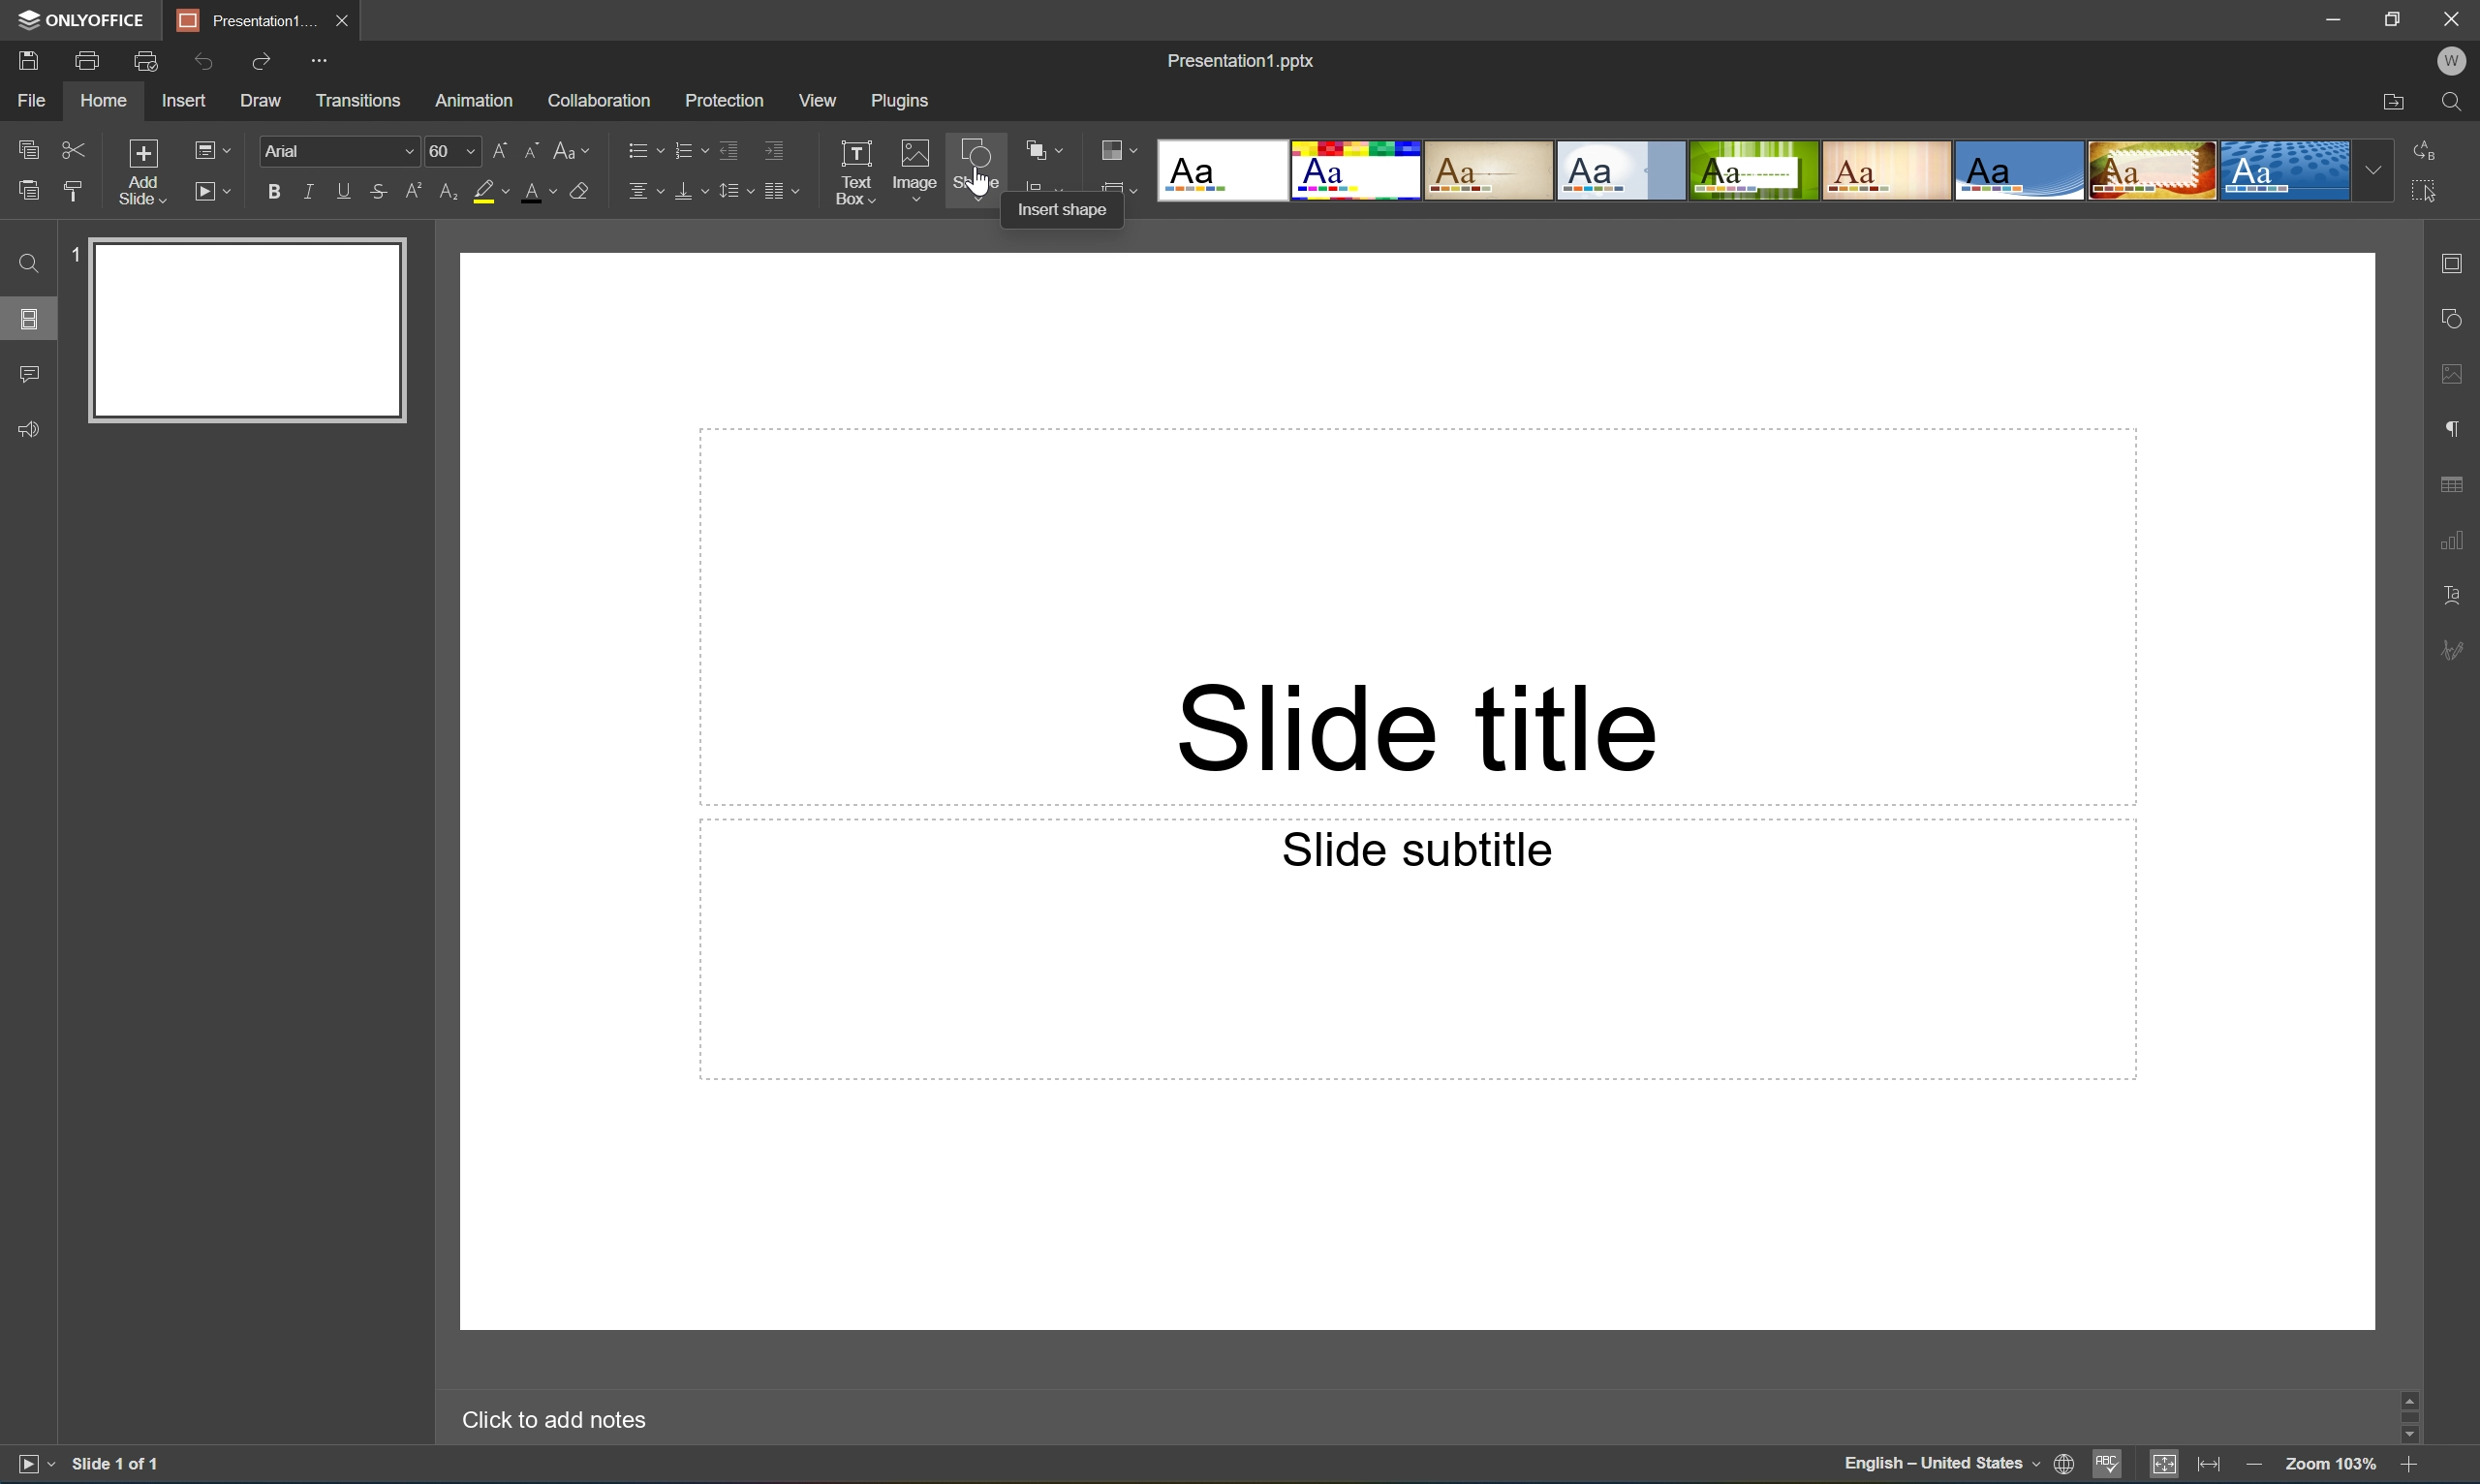 The width and height of the screenshot is (2480, 1484). What do you see at coordinates (2451, 102) in the screenshot?
I see `Find` at bounding box center [2451, 102].